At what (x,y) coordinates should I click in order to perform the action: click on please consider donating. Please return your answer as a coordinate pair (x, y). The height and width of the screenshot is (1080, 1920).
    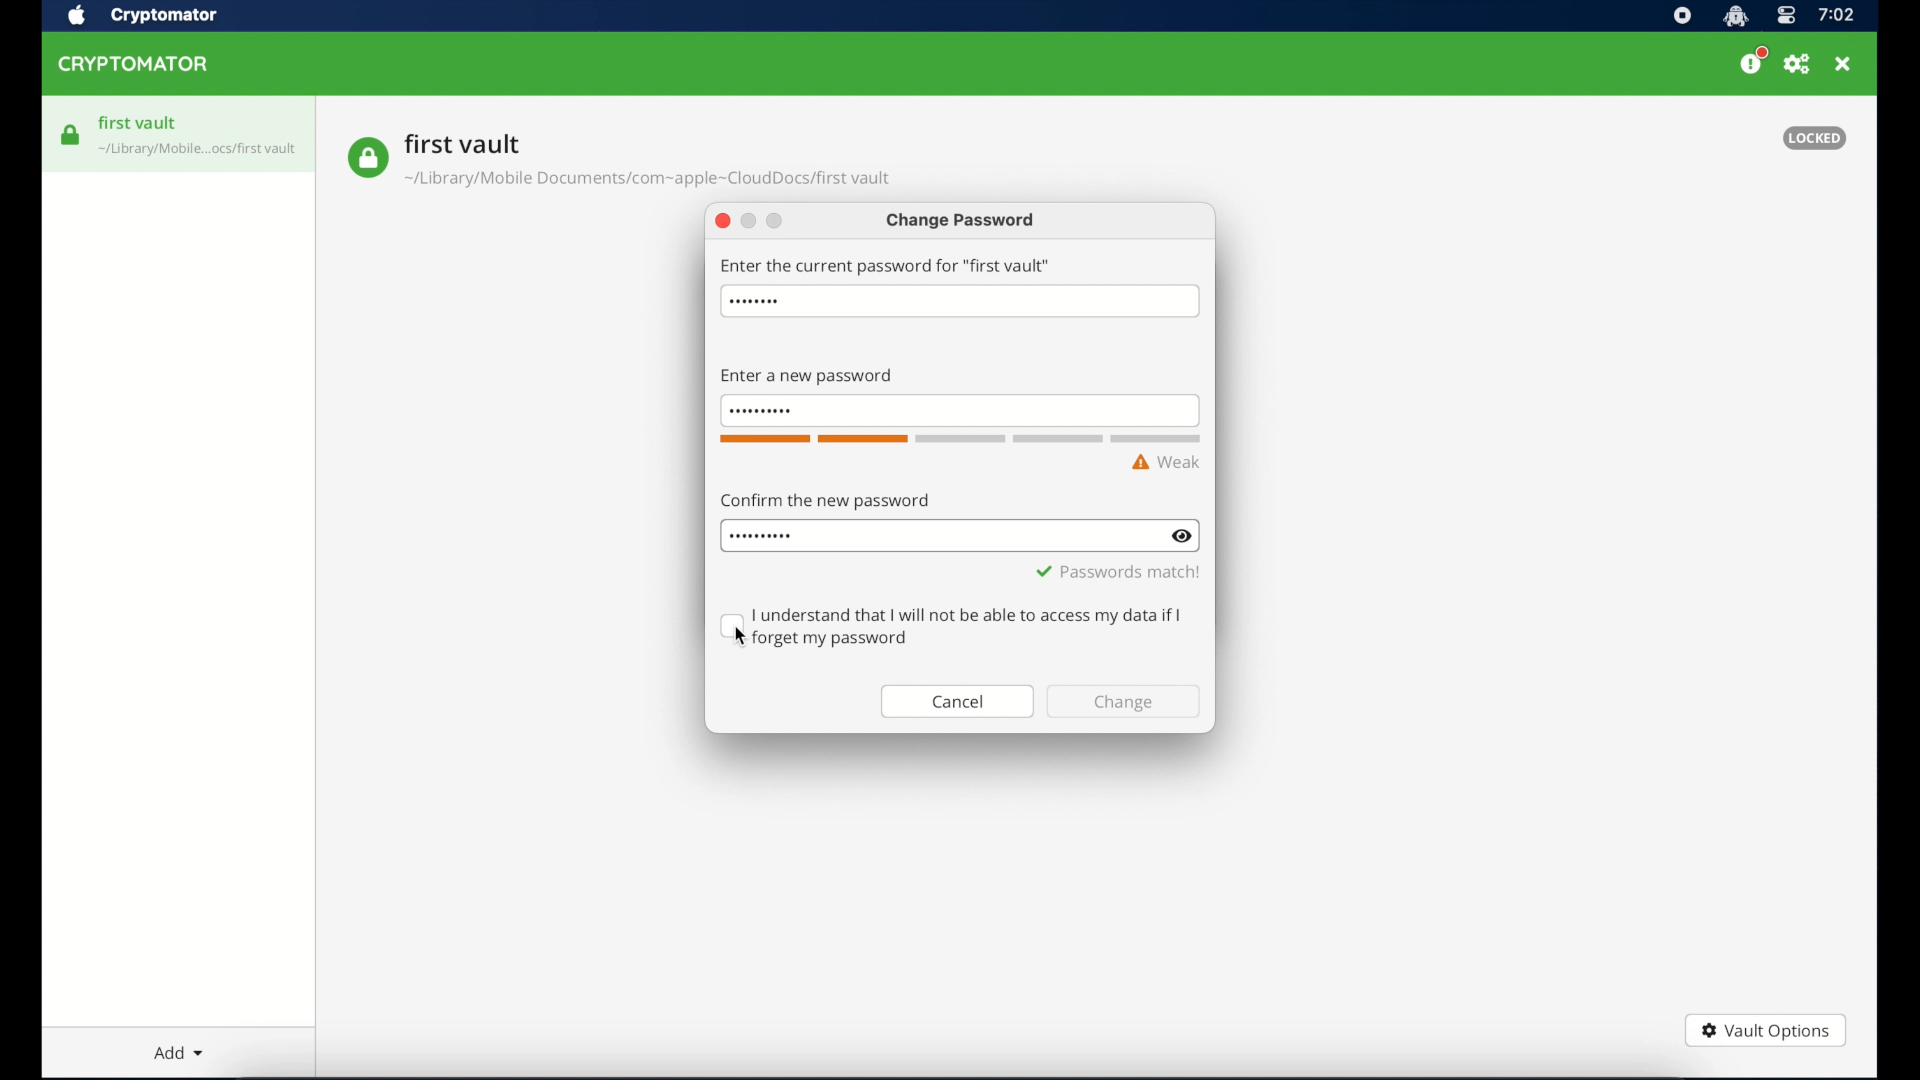
    Looking at the image, I should click on (1753, 61).